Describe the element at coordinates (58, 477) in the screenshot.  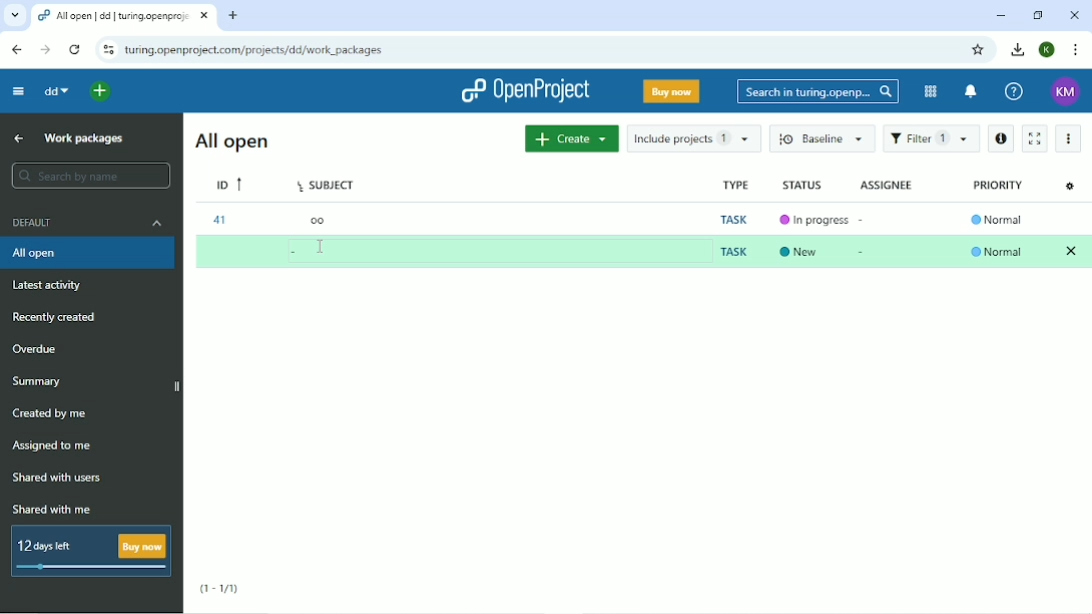
I see `Shared with users` at that location.